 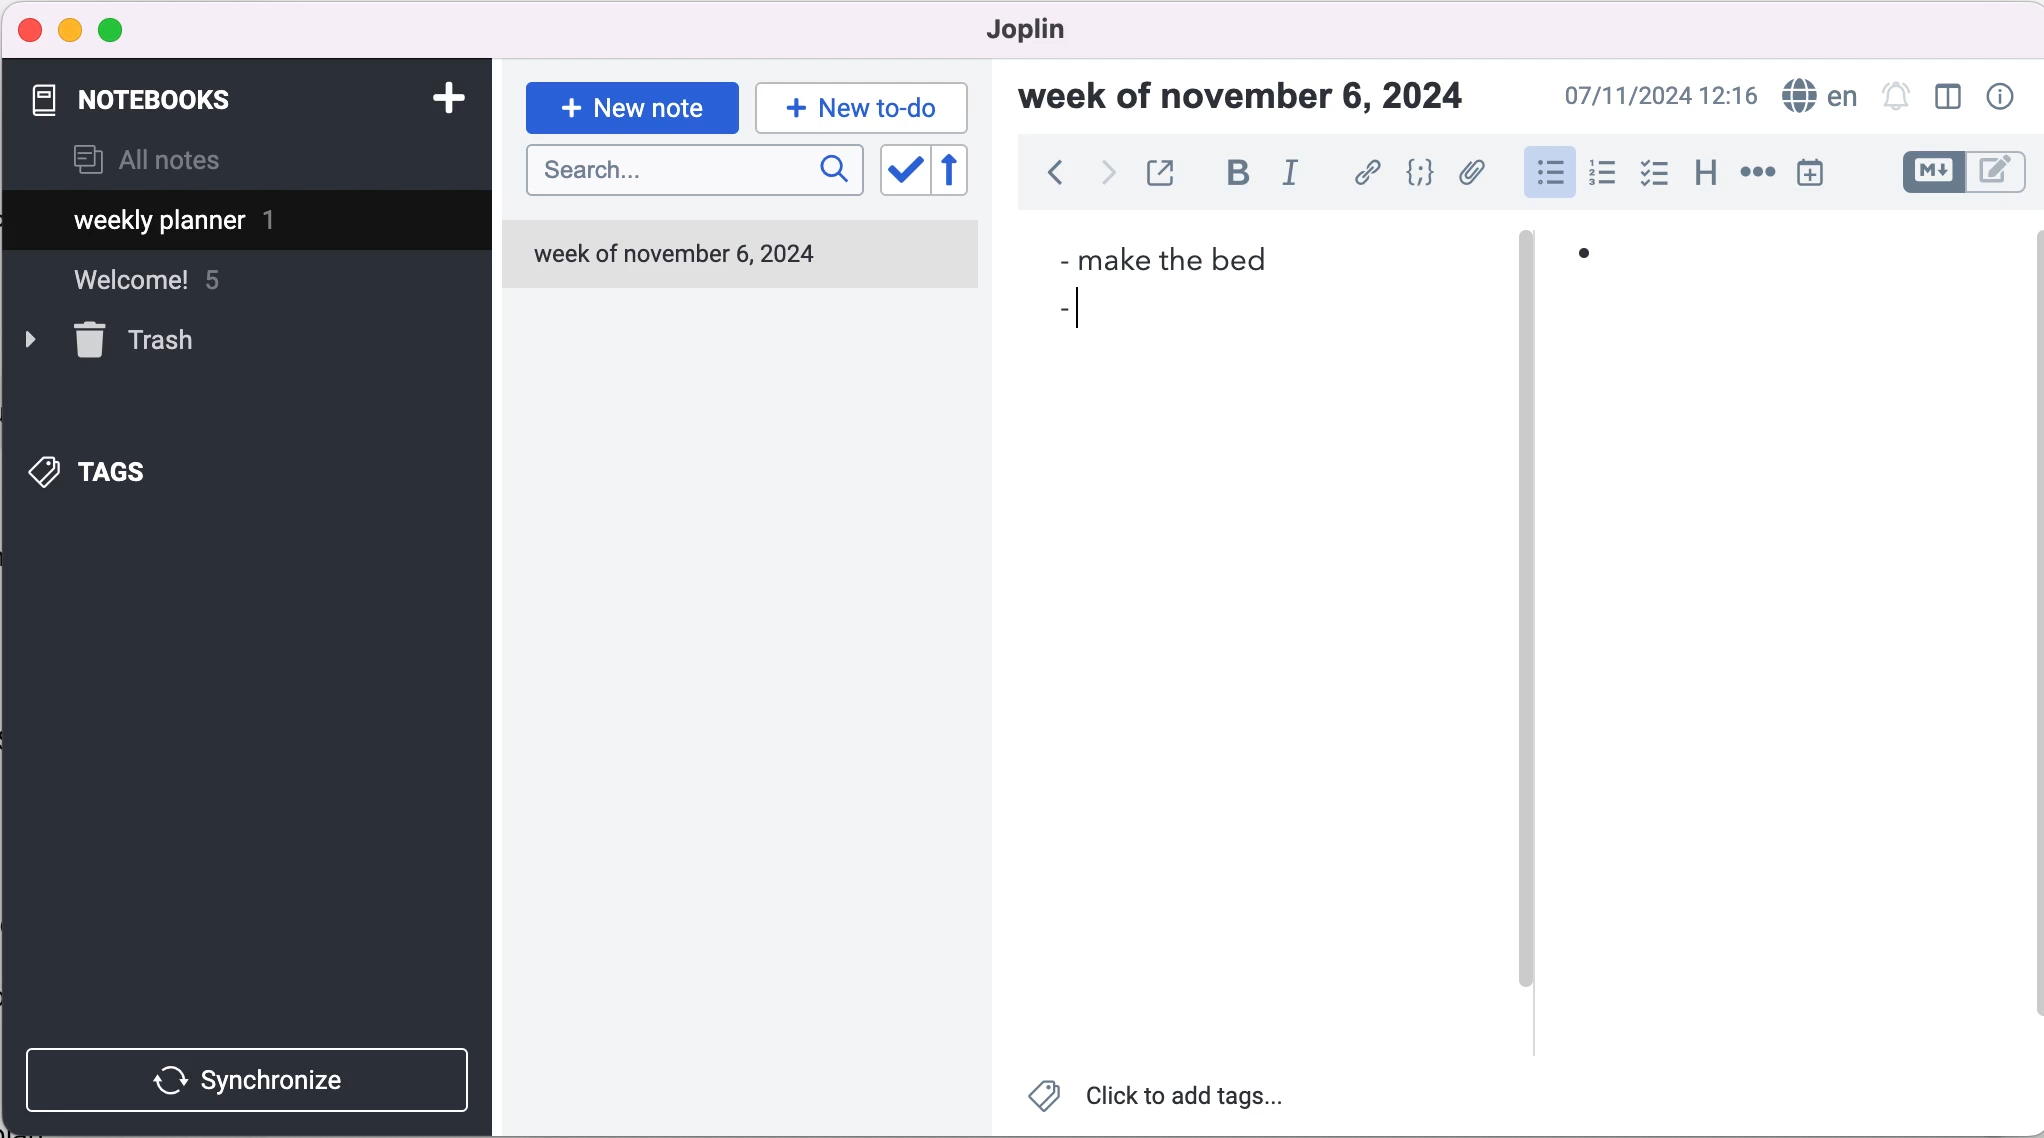 I want to click on heading, so click(x=1704, y=170).